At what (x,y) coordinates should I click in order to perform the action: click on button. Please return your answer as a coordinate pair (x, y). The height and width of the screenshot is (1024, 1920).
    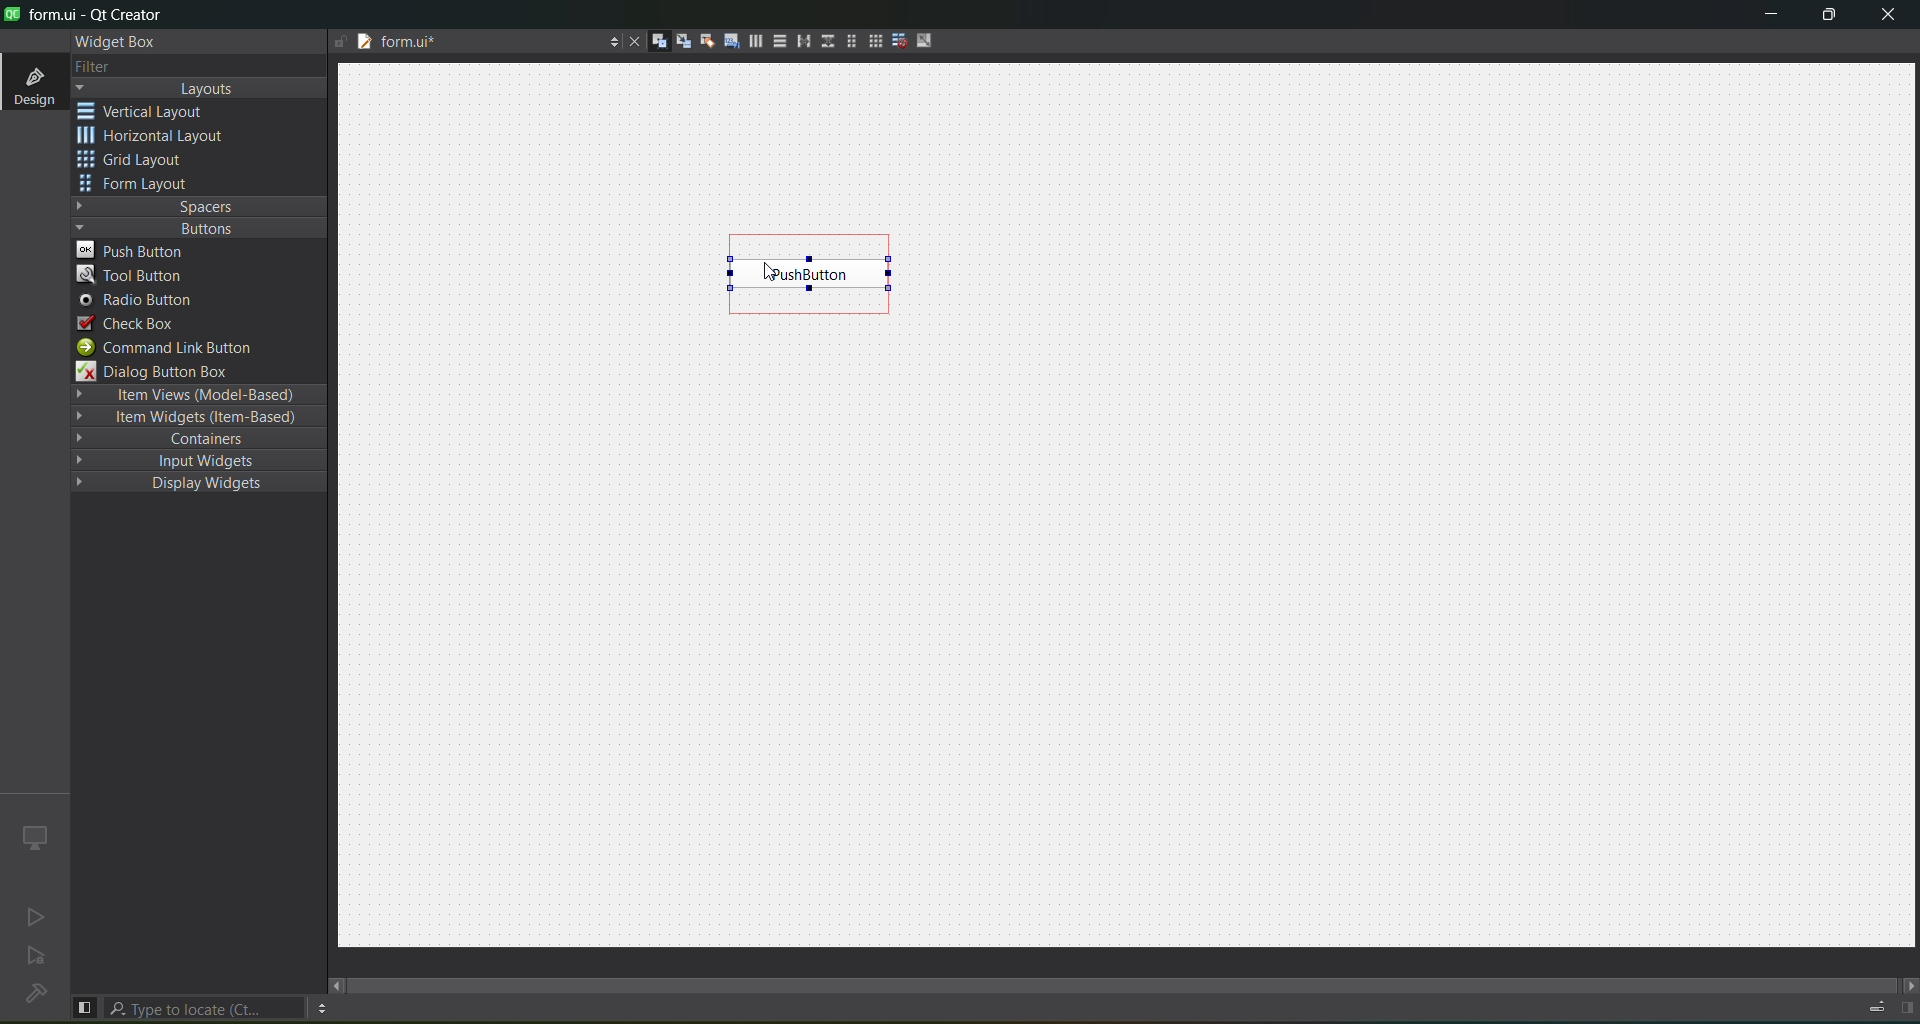
    Looking at the image, I should click on (195, 228).